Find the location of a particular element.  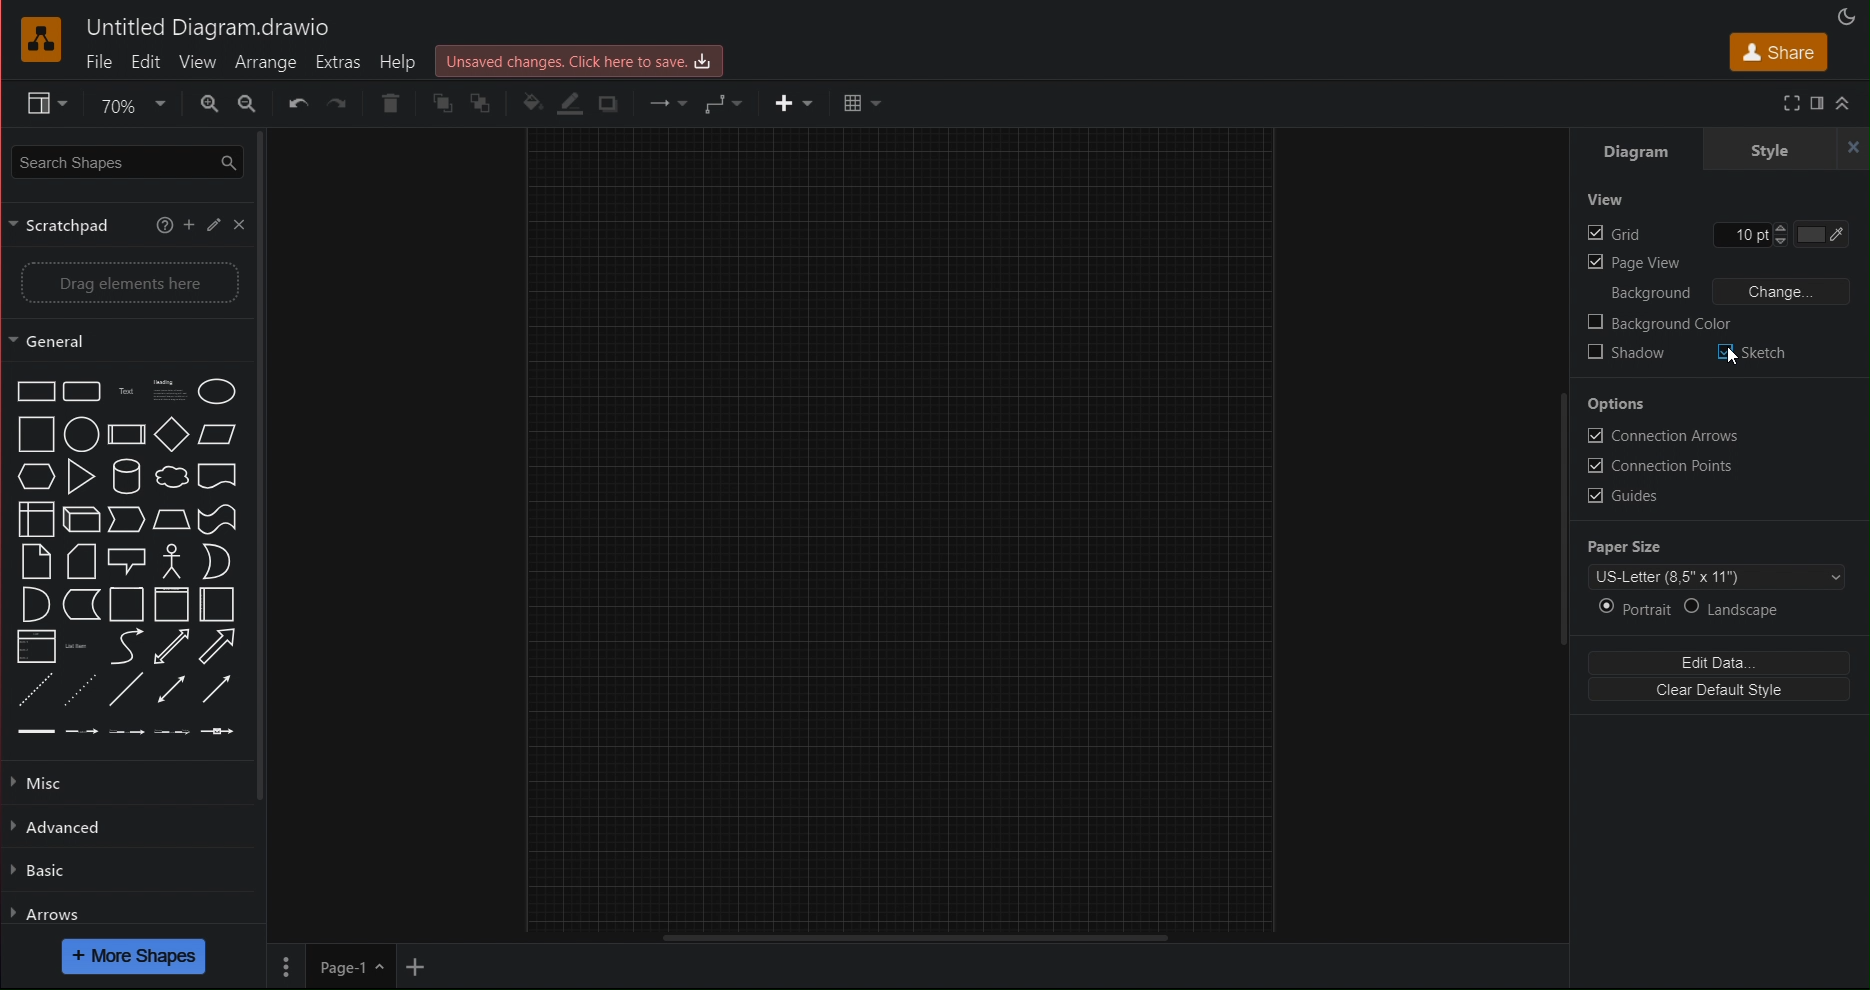

help is located at coordinates (162, 228).